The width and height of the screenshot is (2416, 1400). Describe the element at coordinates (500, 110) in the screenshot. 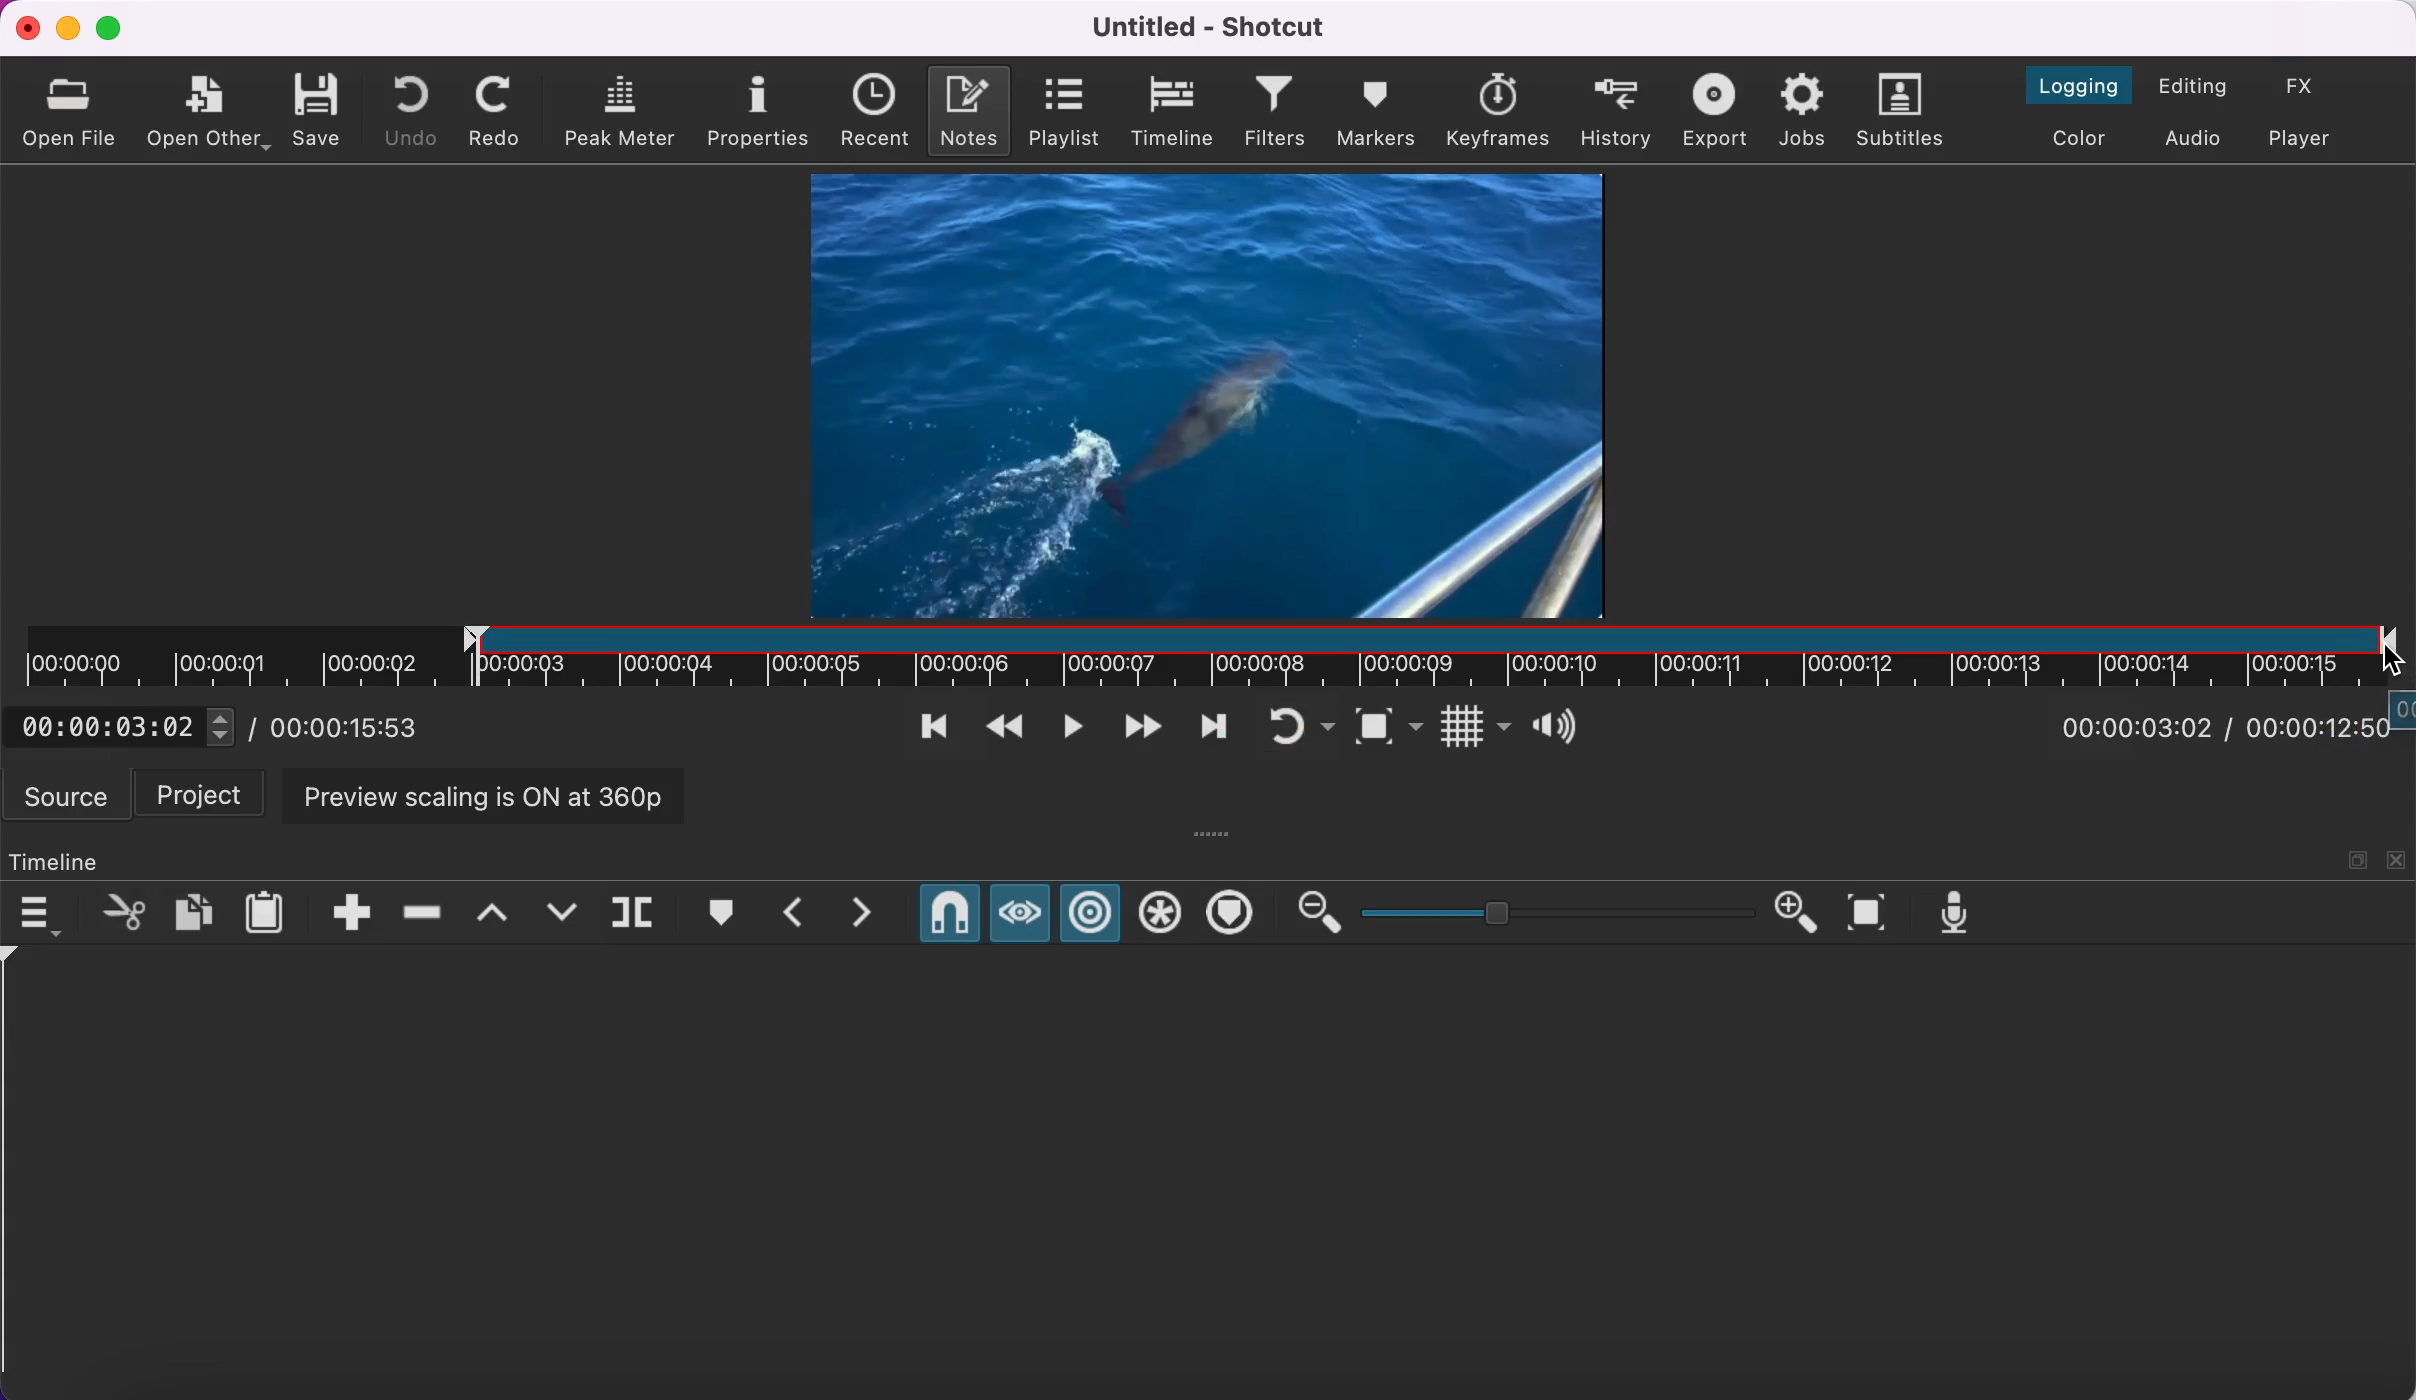

I see `redo` at that location.